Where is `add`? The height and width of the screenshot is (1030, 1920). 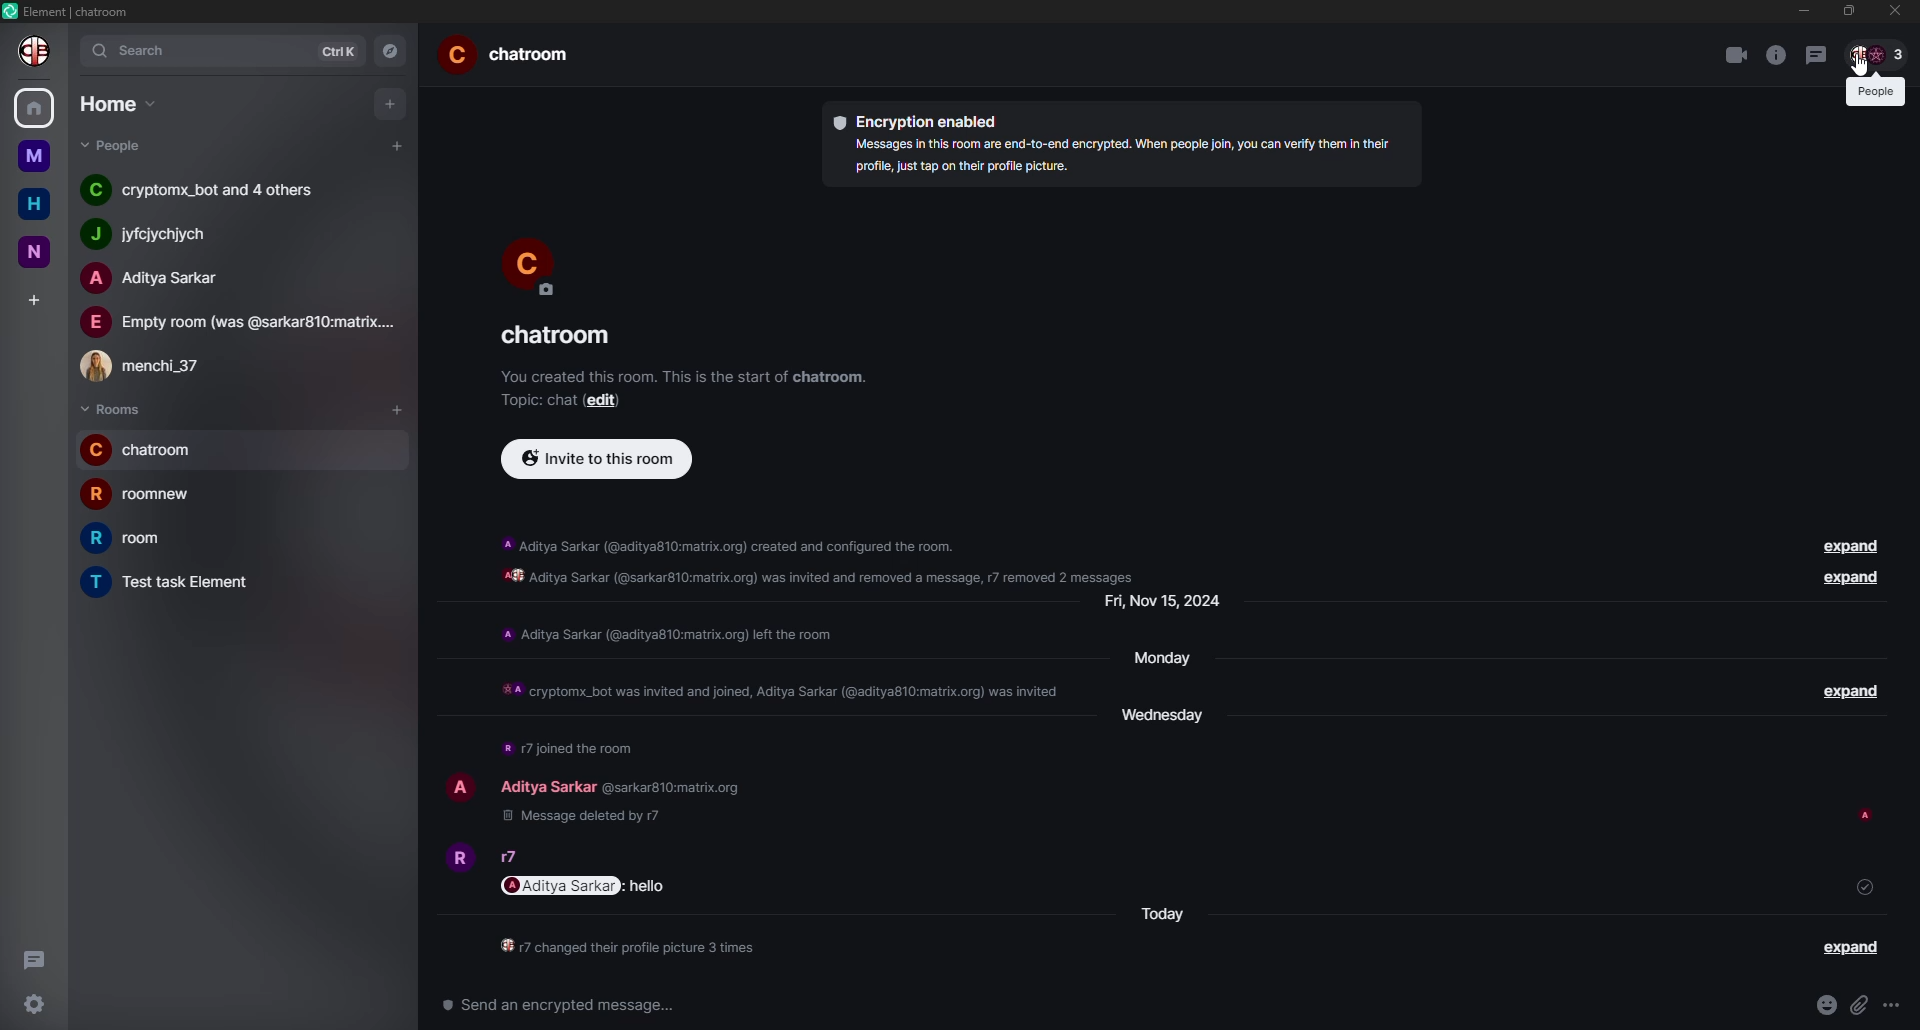
add is located at coordinates (392, 102).